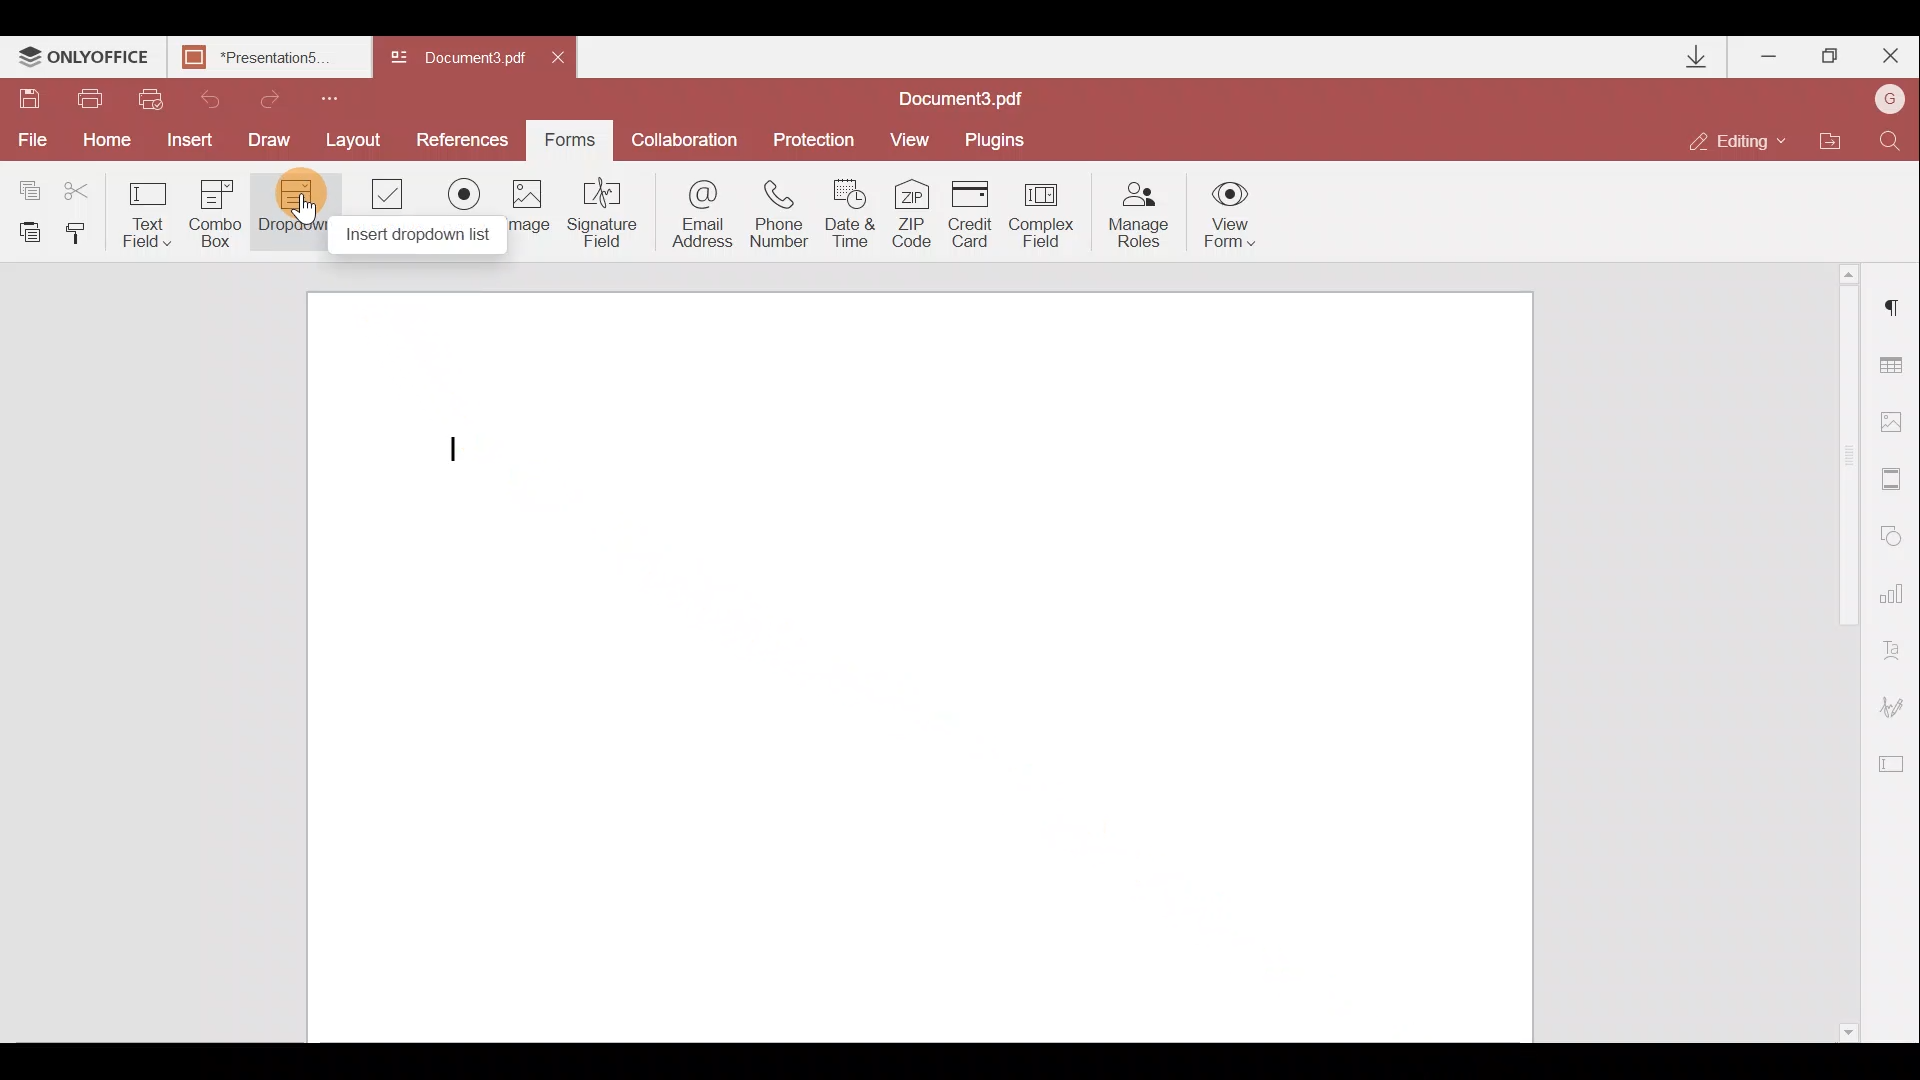 Image resolution: width=1920 pixels, height=1080 pixels. I want to click on Draw, so click(270, 138).